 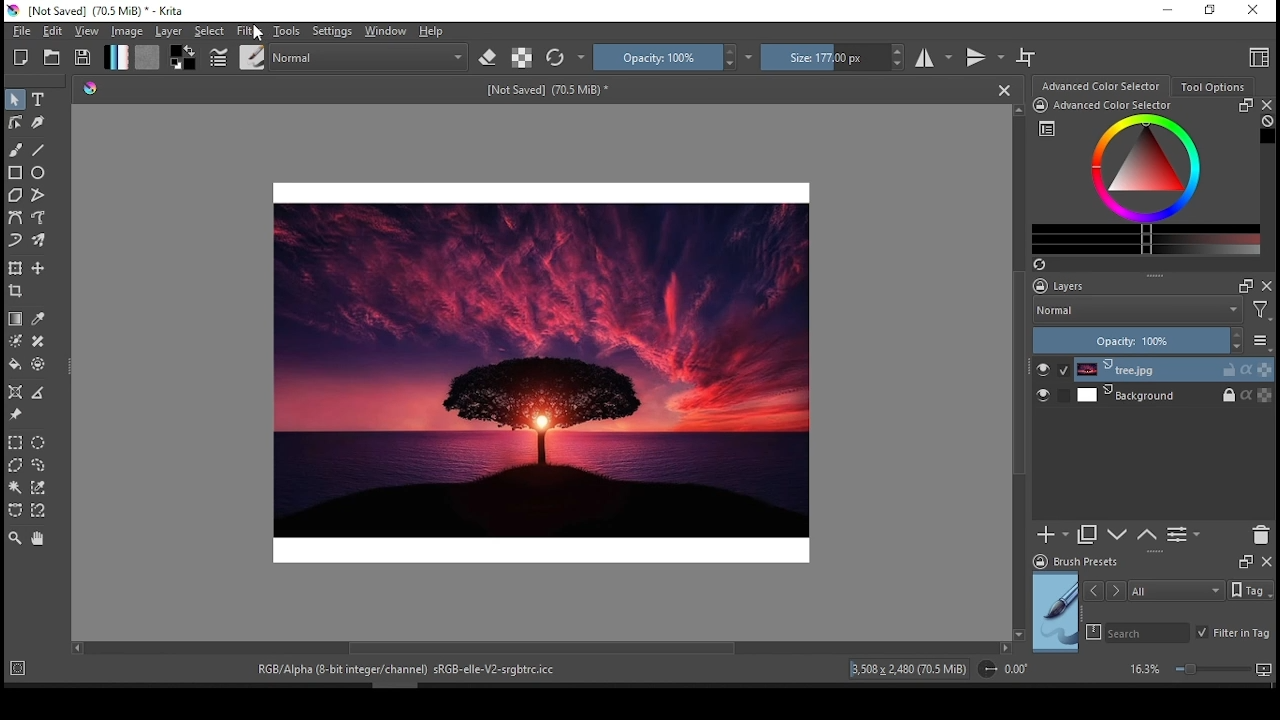 What do you see at coordinates (16, 218) in the screenshot?
I see `bezier path tool` at bounding box center [16, 218].